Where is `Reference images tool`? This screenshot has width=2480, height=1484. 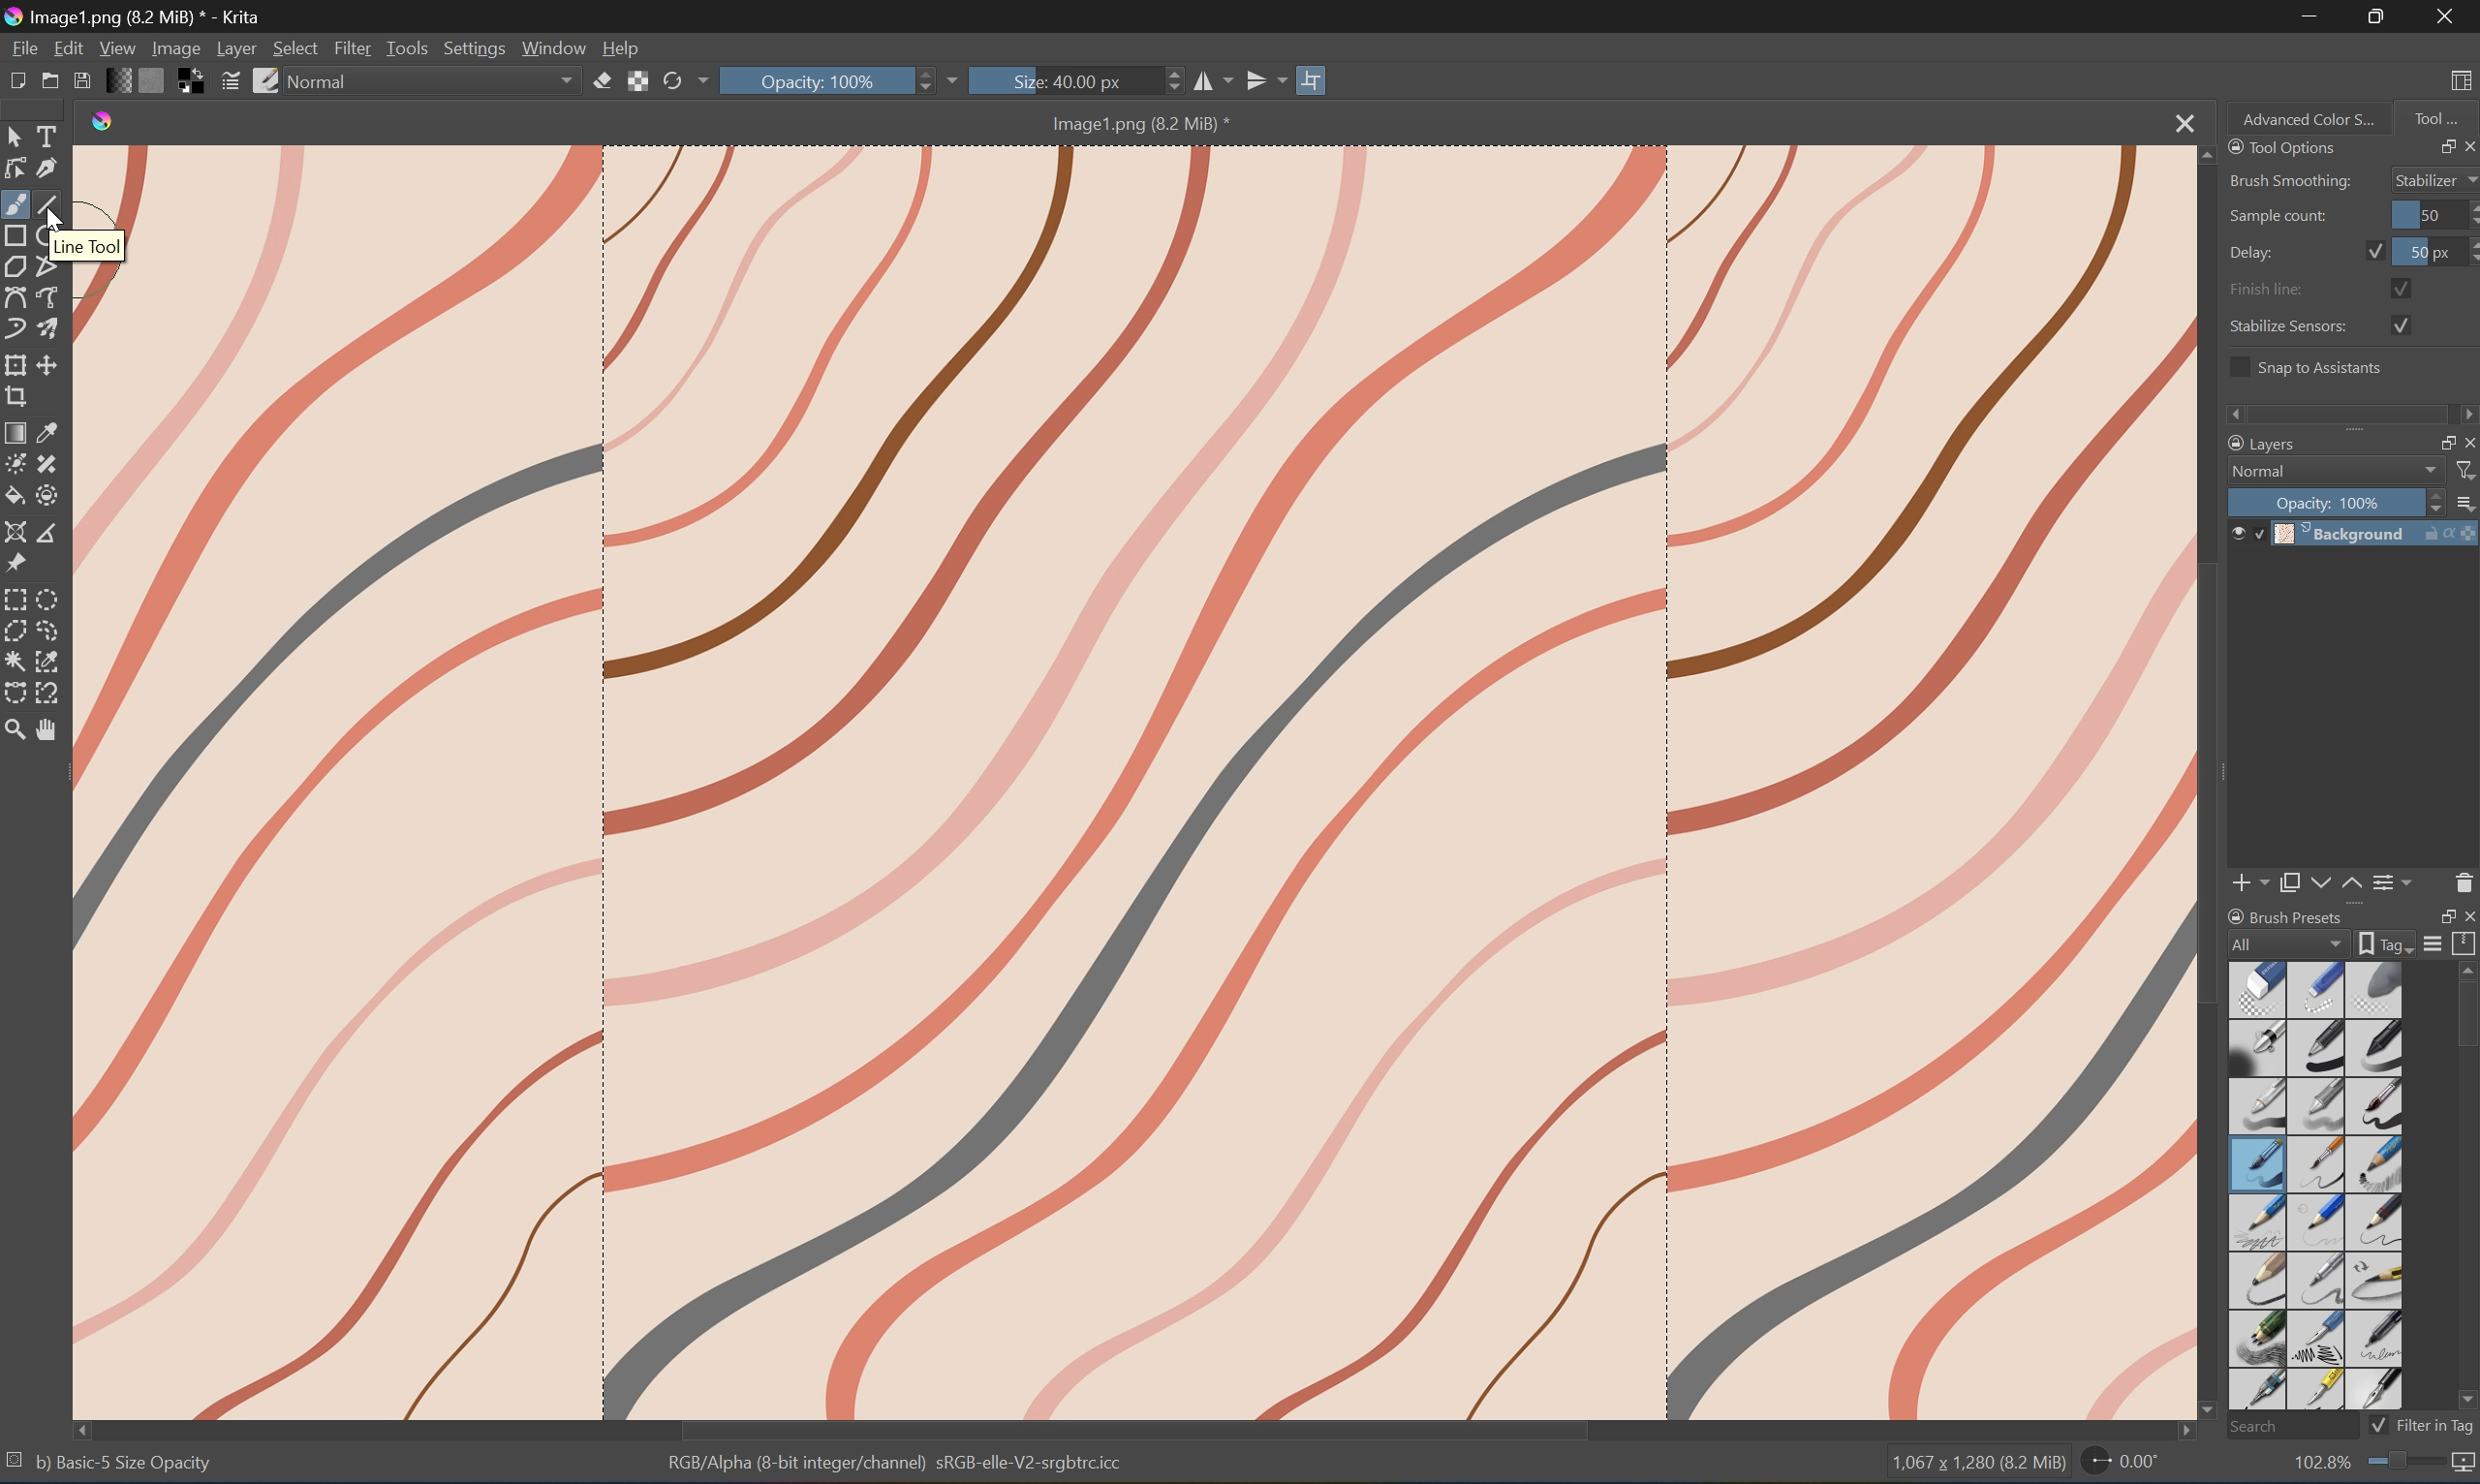
Reference images tool is located at coordinates (16, 565).